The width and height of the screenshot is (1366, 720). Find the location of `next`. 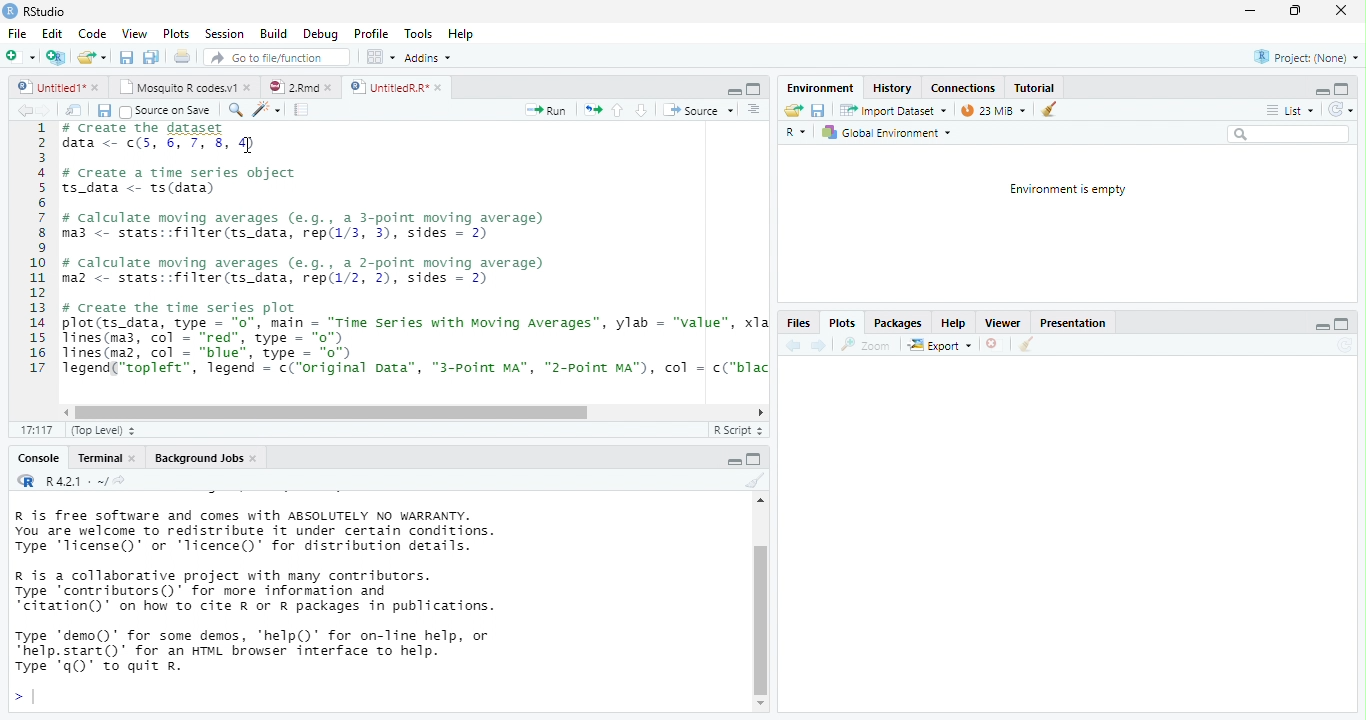

next is located at coordinates (48, 111).